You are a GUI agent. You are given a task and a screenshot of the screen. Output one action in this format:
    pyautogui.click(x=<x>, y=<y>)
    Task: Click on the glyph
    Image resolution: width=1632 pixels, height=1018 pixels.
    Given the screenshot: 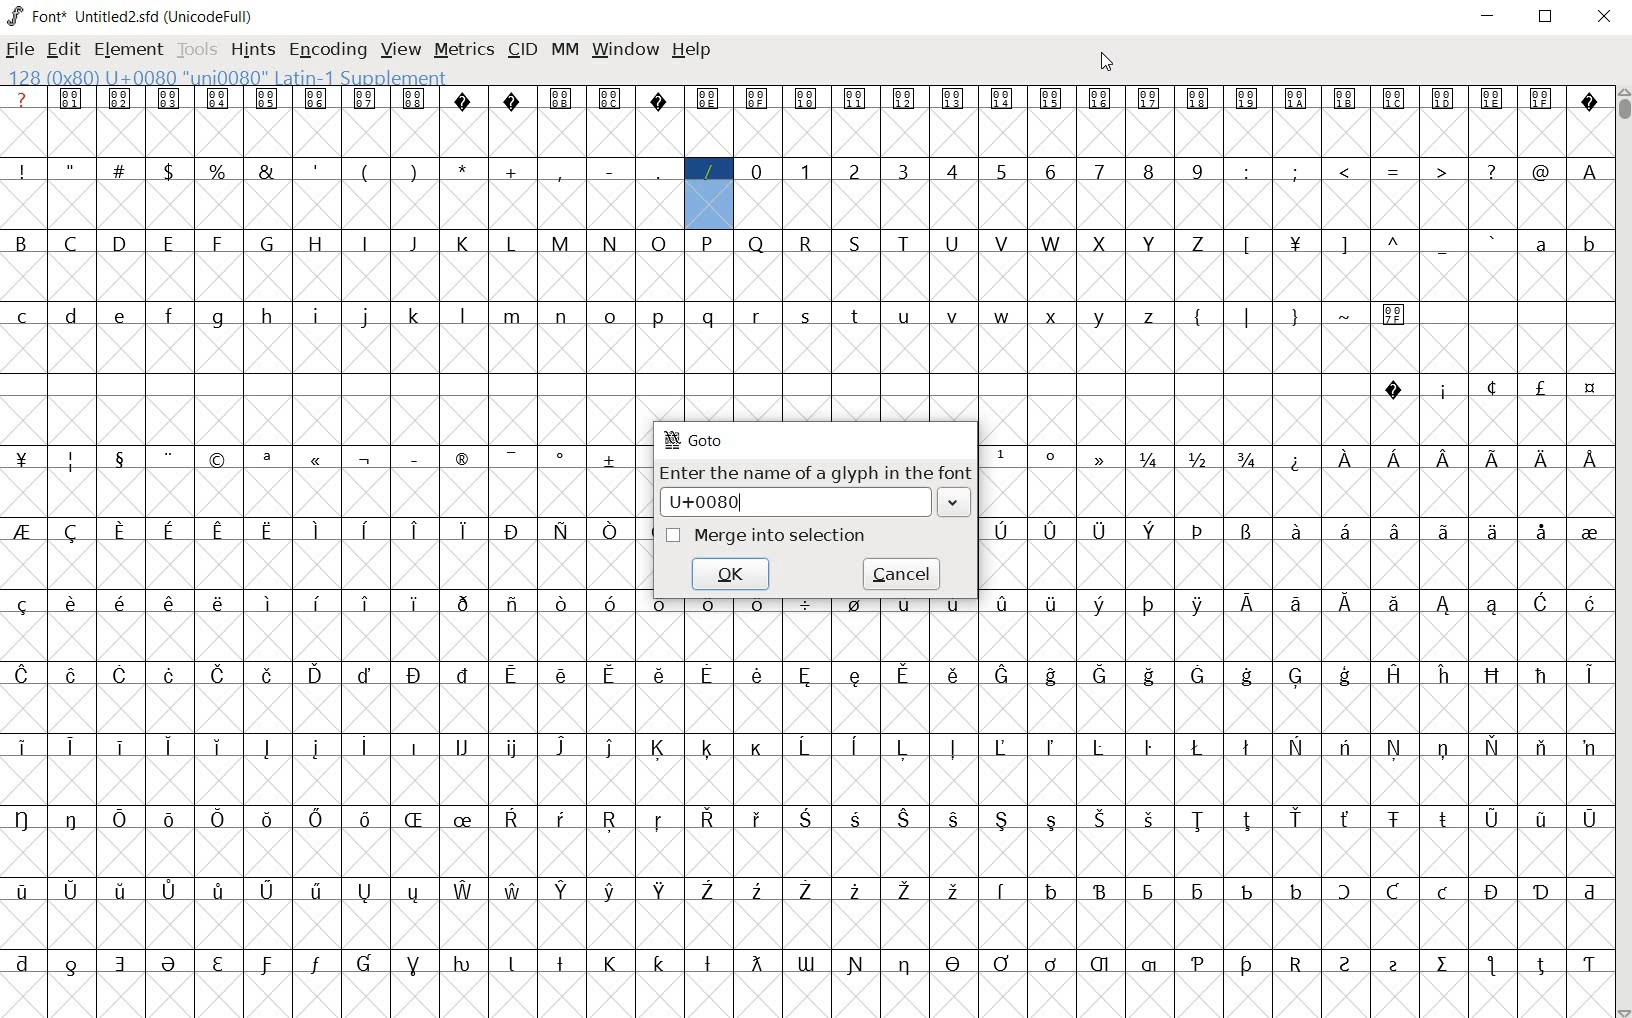 What is the action you would take?
    pyautogui.click(x=1051, y=747)
    